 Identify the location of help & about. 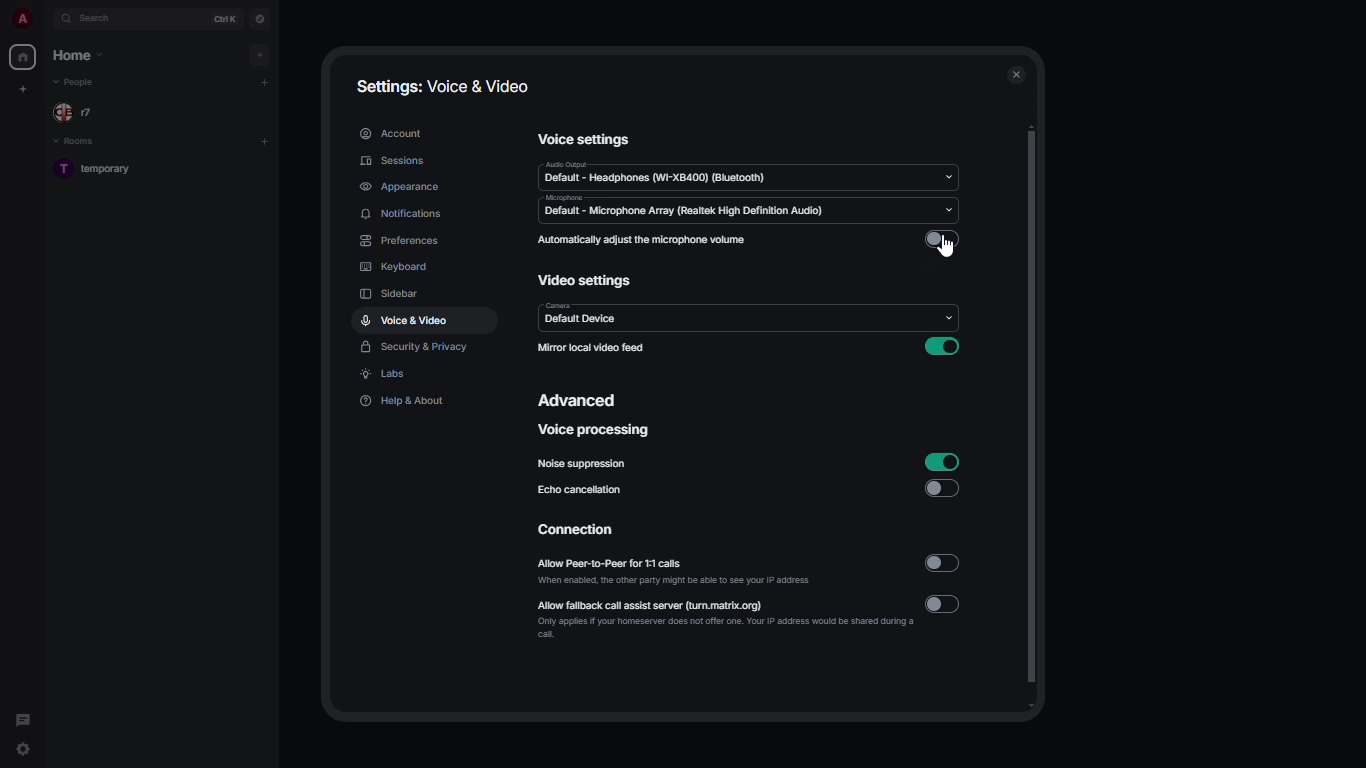
(406, 402).